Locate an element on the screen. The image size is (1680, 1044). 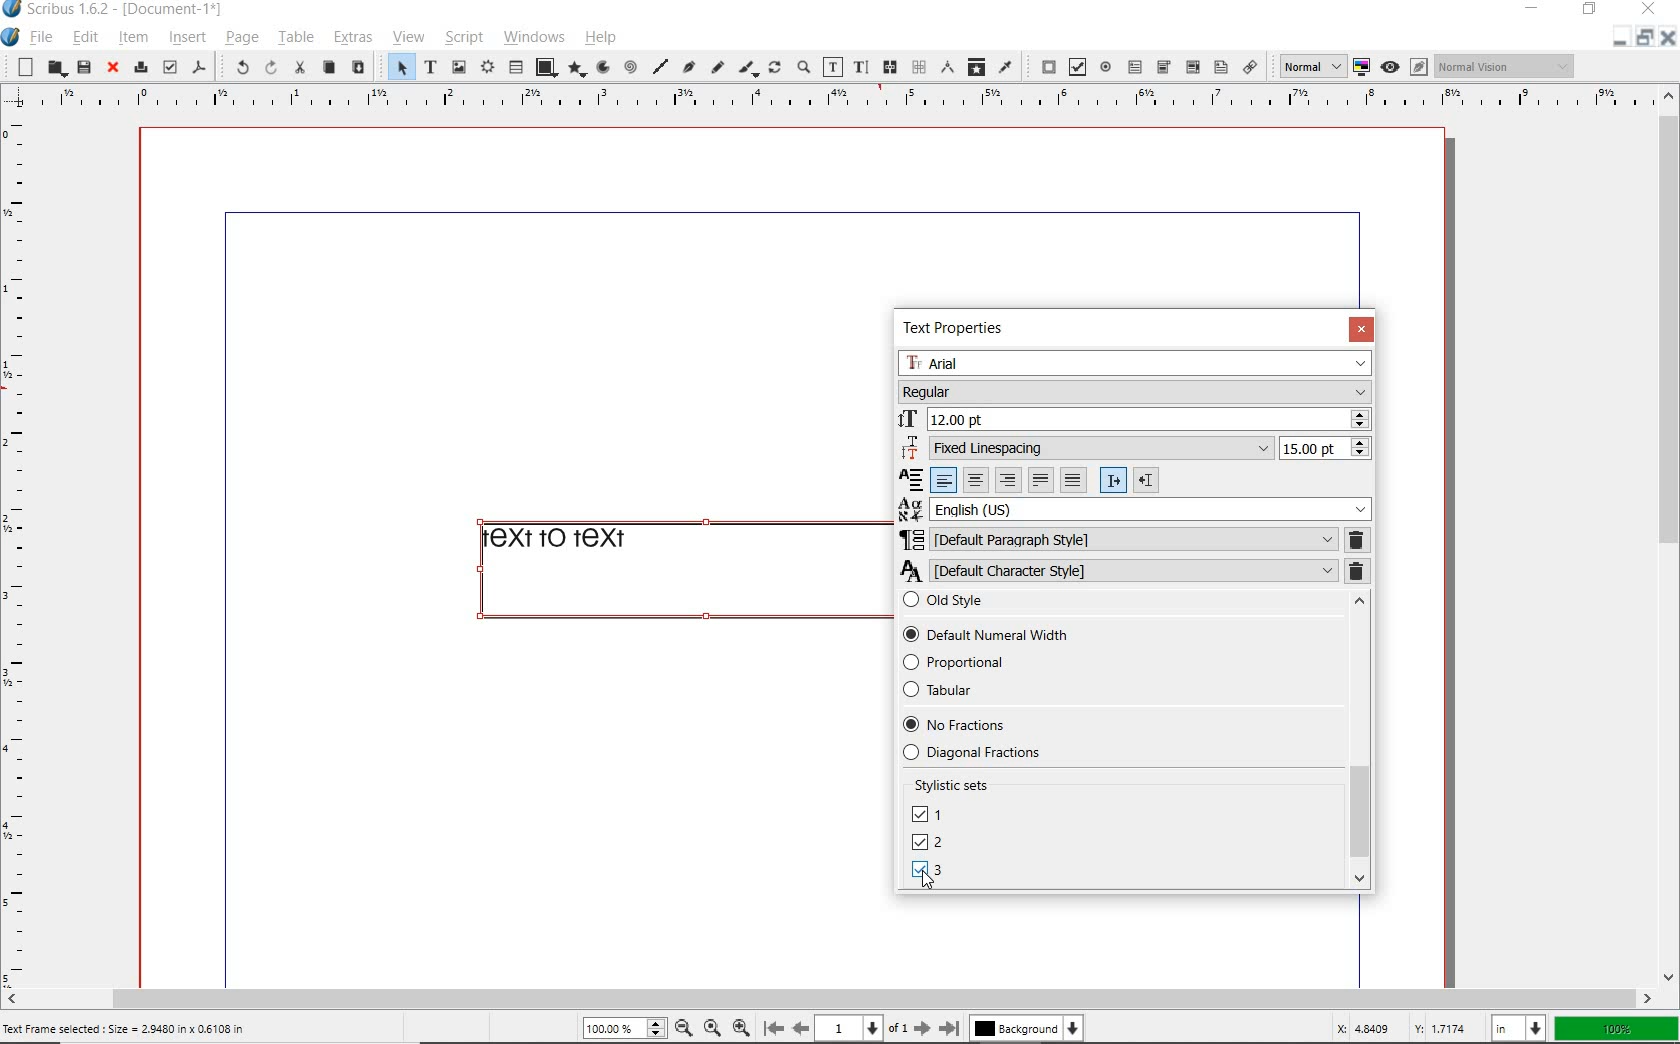
Left to right paragraph is located at coordinates (1114, 482).